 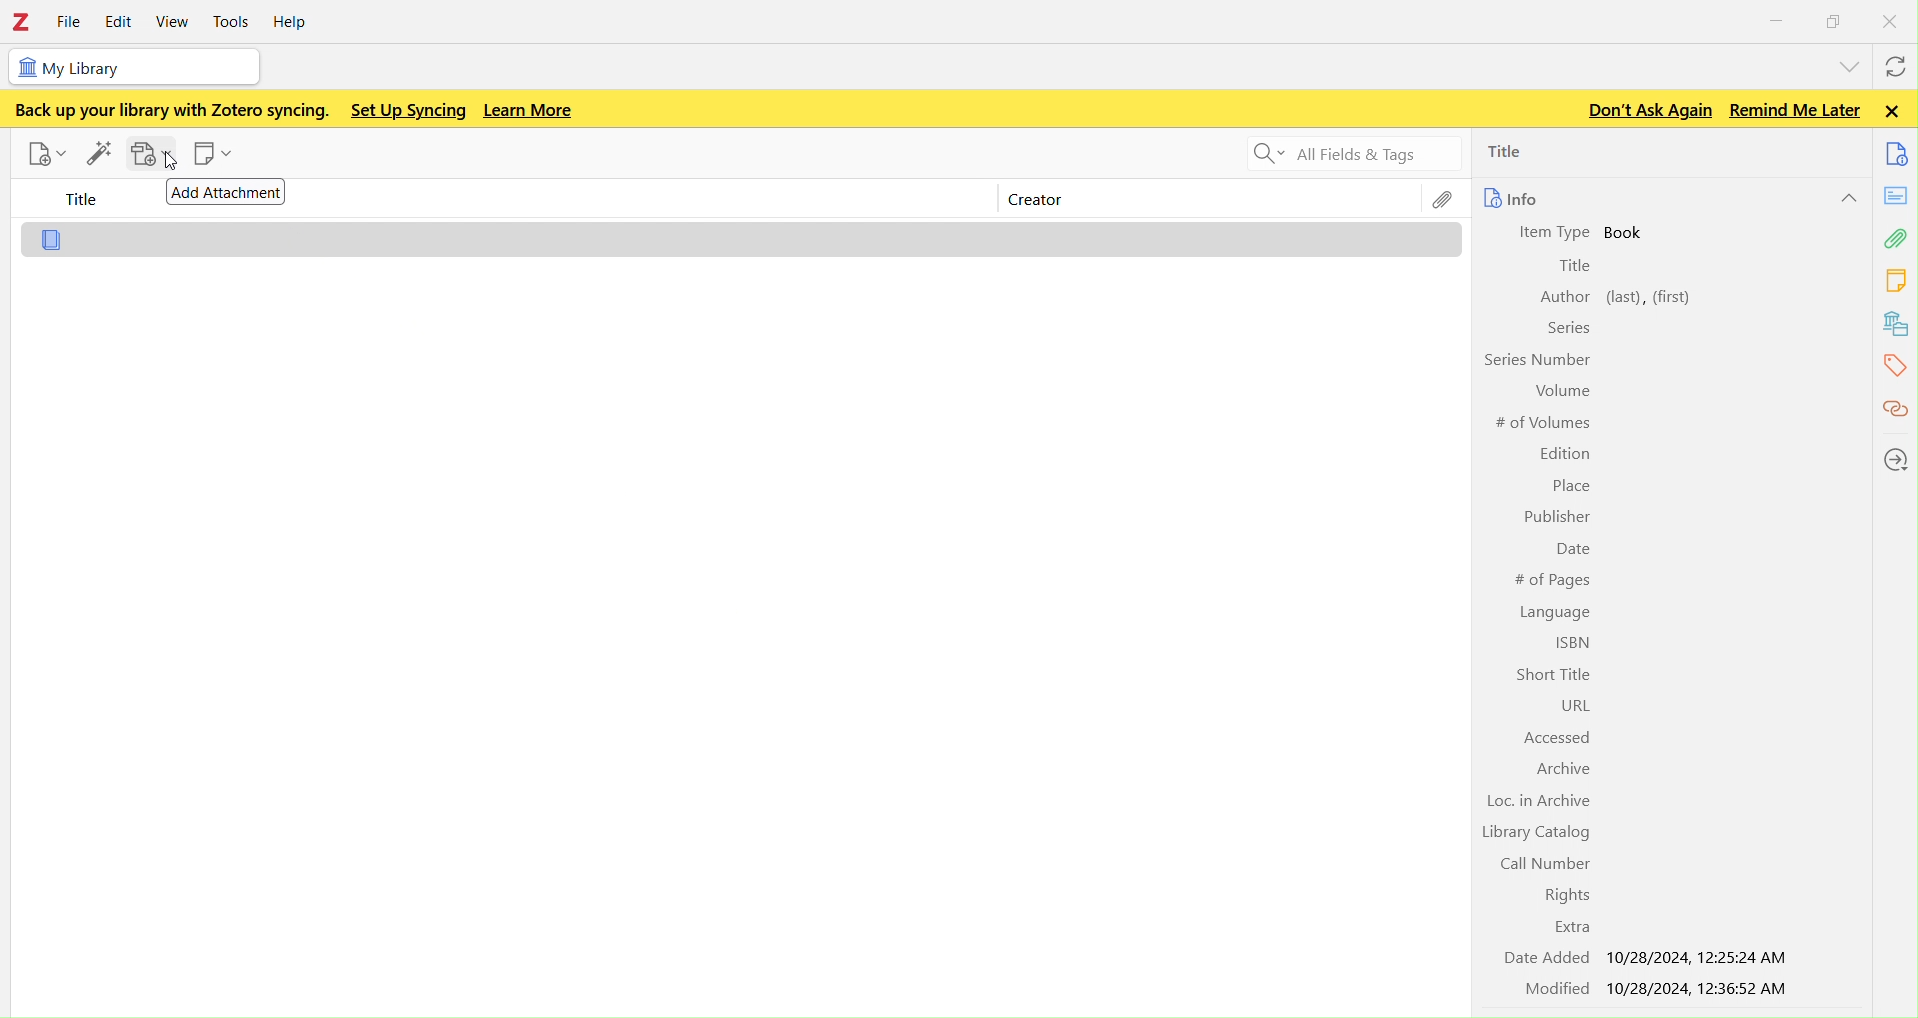 I want to click on help, so click(x=299, y=20).